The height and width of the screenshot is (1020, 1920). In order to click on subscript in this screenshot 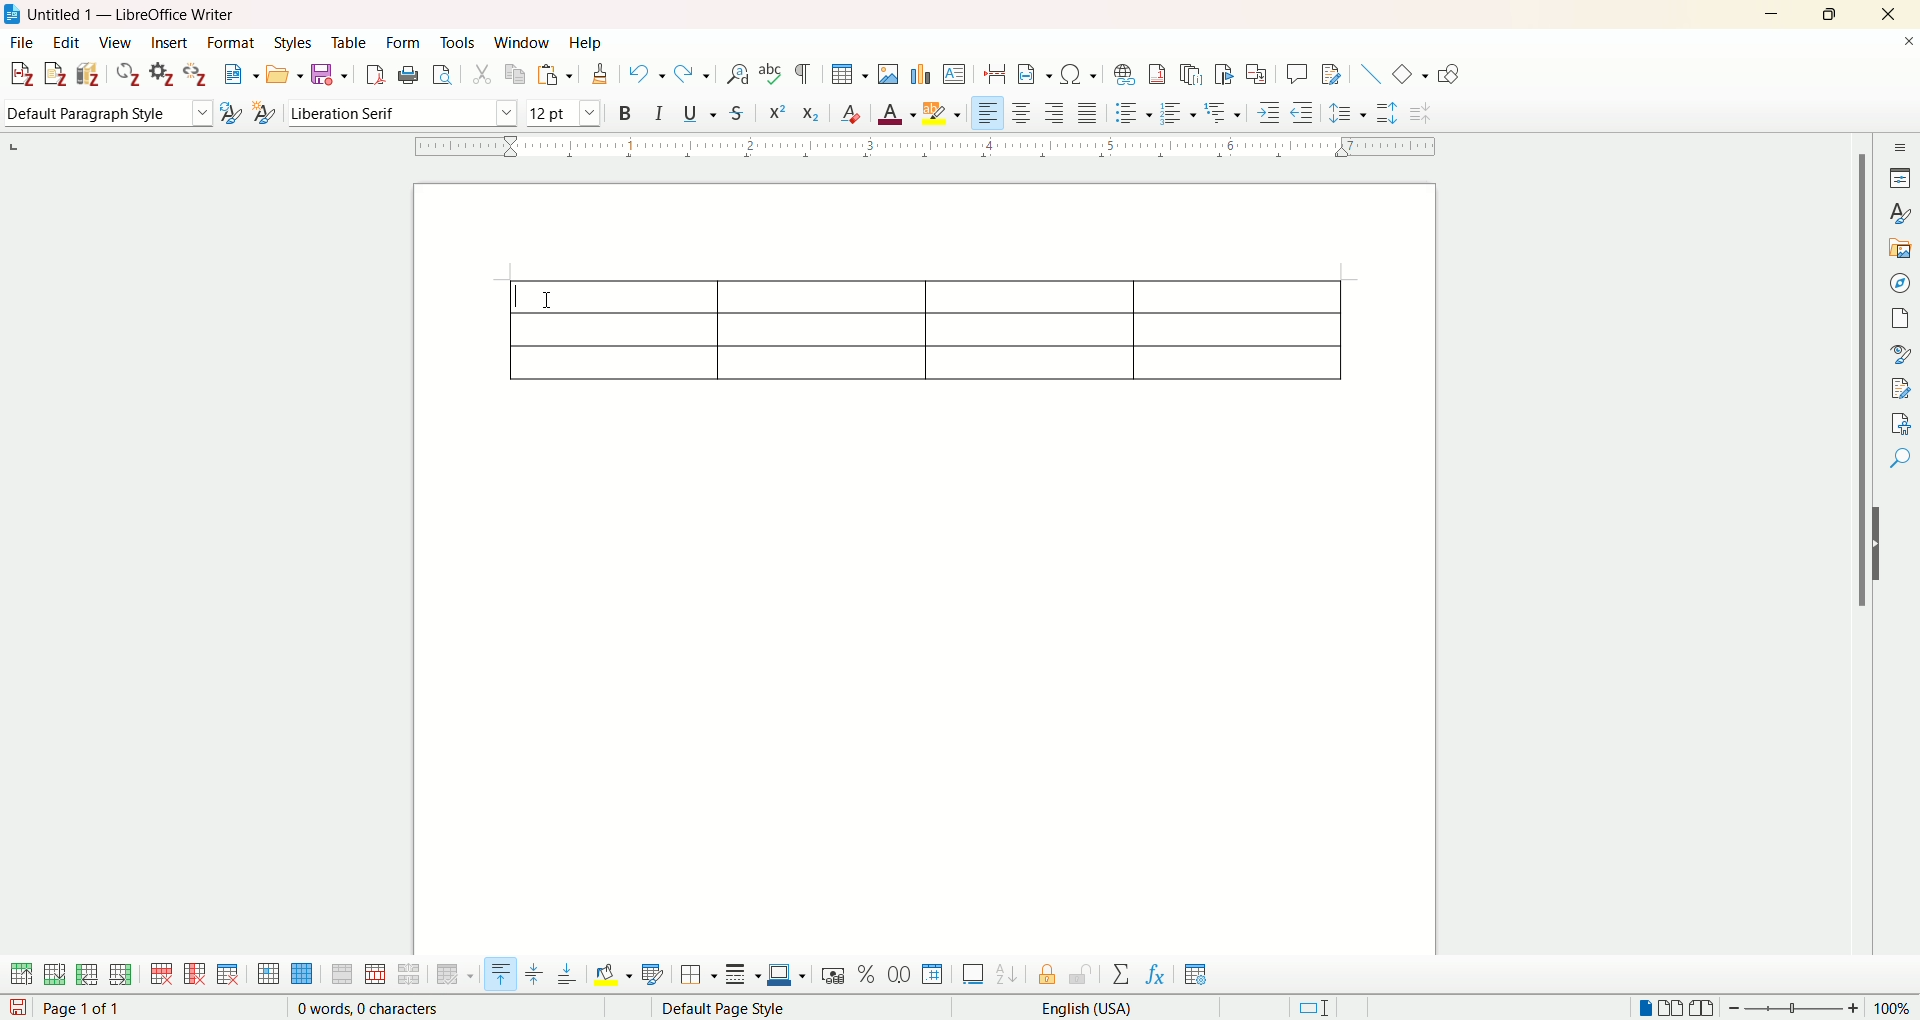, I will do `click(811, 113)`.